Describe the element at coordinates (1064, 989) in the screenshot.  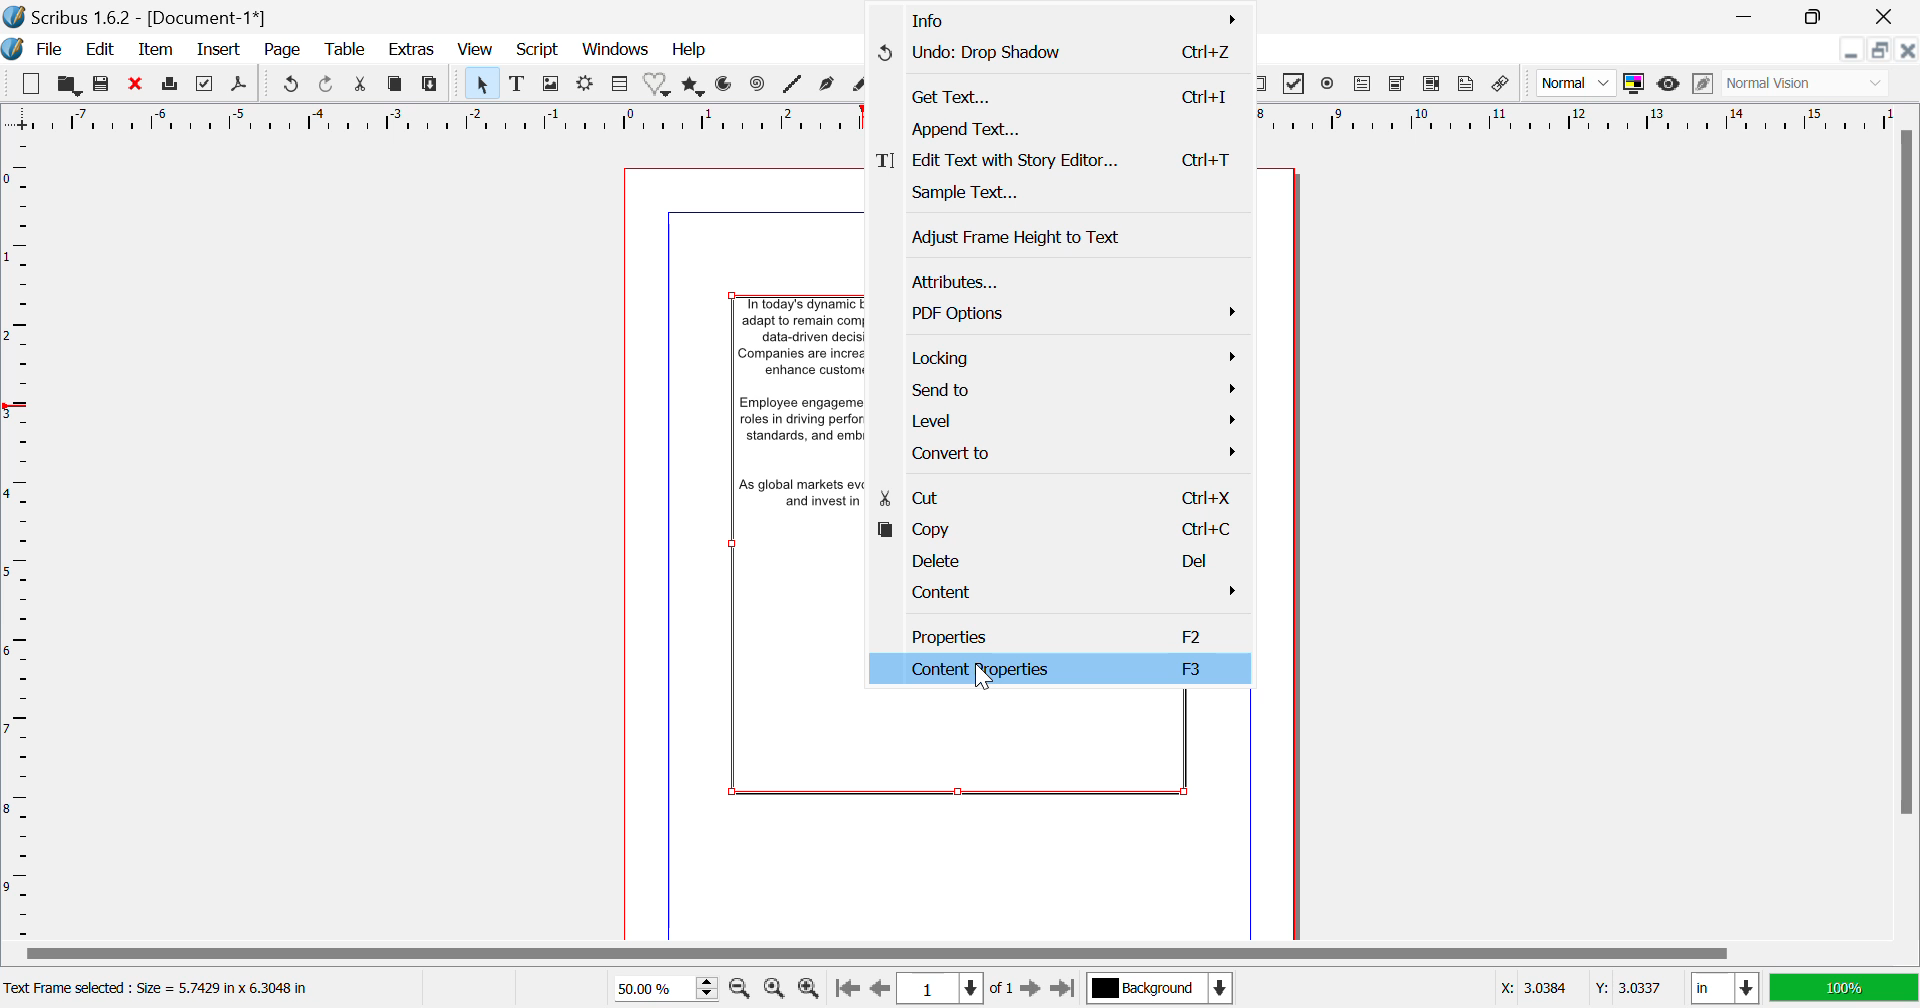
I see `Last Page` at that location.